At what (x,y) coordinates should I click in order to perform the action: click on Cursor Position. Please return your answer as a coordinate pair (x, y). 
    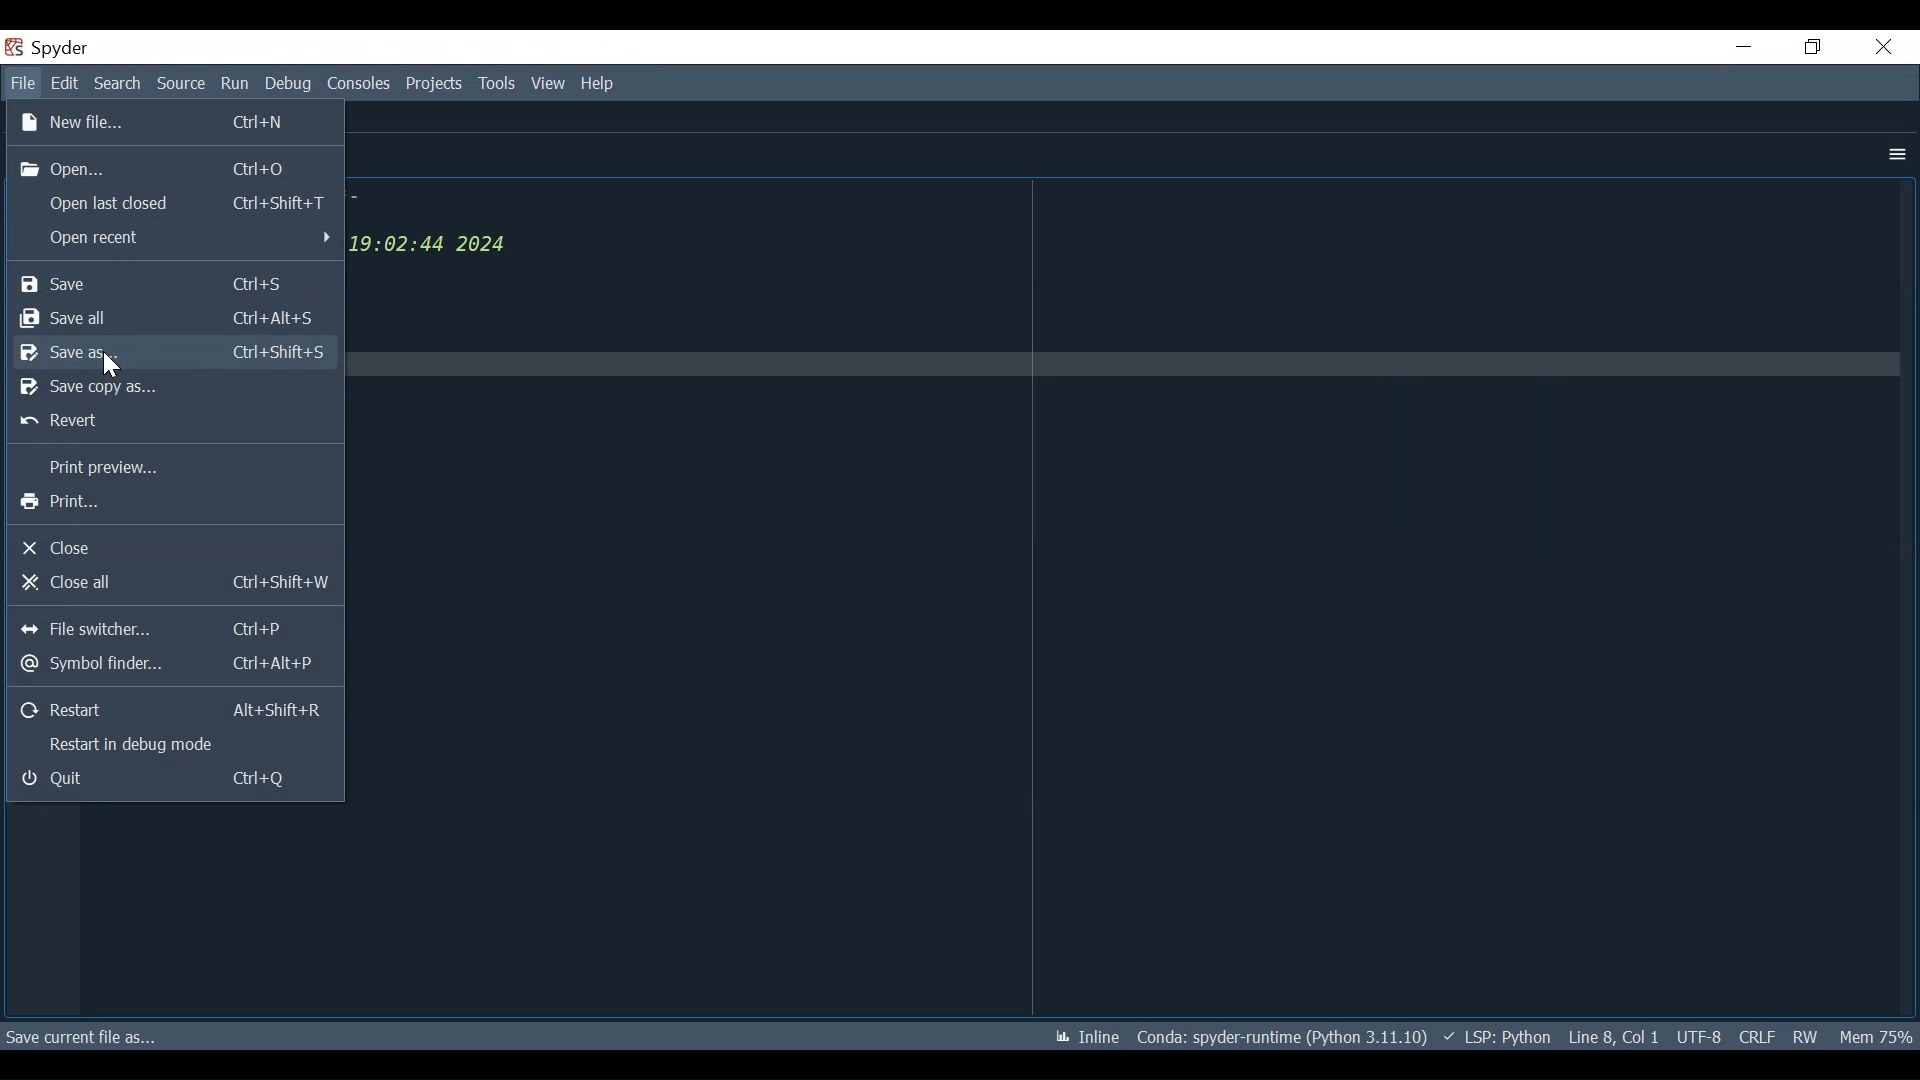
    Looking at the image, I should click on (1613, 1037).